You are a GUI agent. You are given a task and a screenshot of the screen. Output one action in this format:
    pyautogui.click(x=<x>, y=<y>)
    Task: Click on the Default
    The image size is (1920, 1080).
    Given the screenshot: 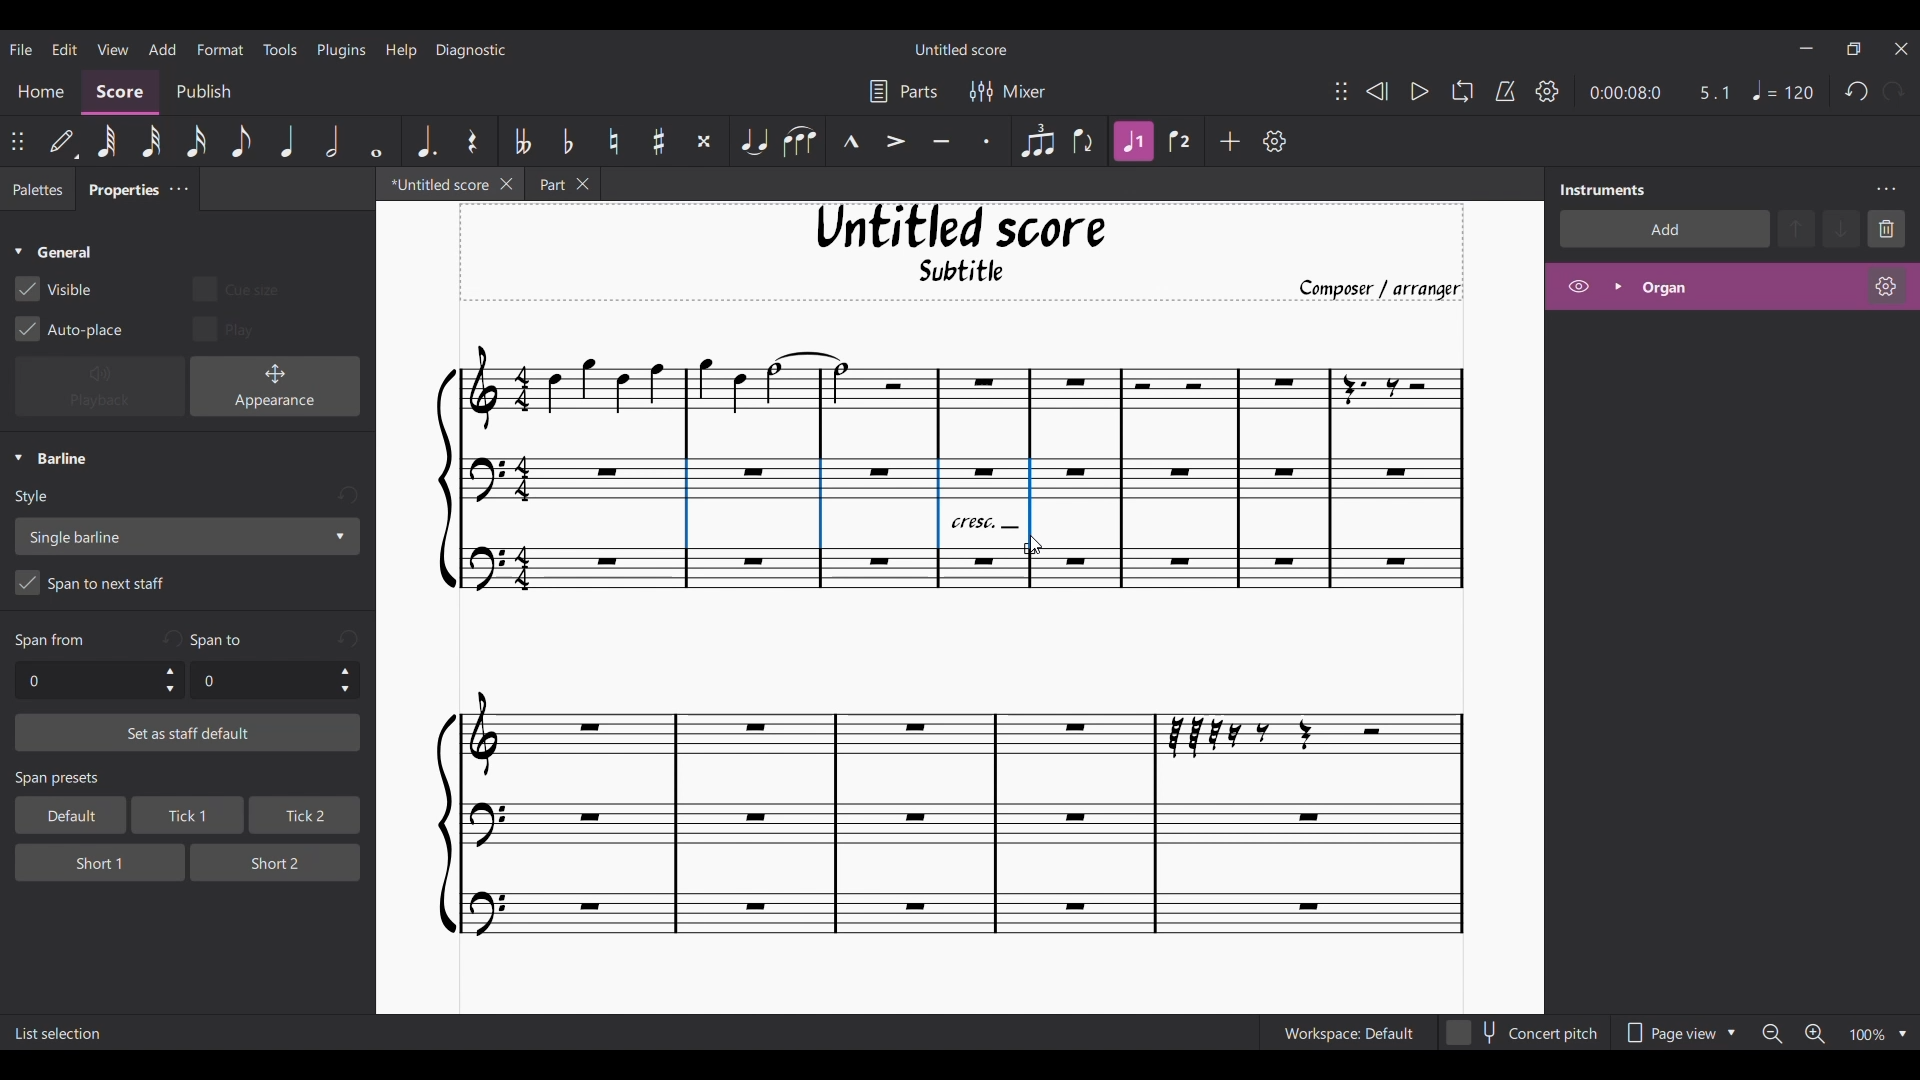 What is the action you would take?
    pyautogui.click(x=63, y=142)
    